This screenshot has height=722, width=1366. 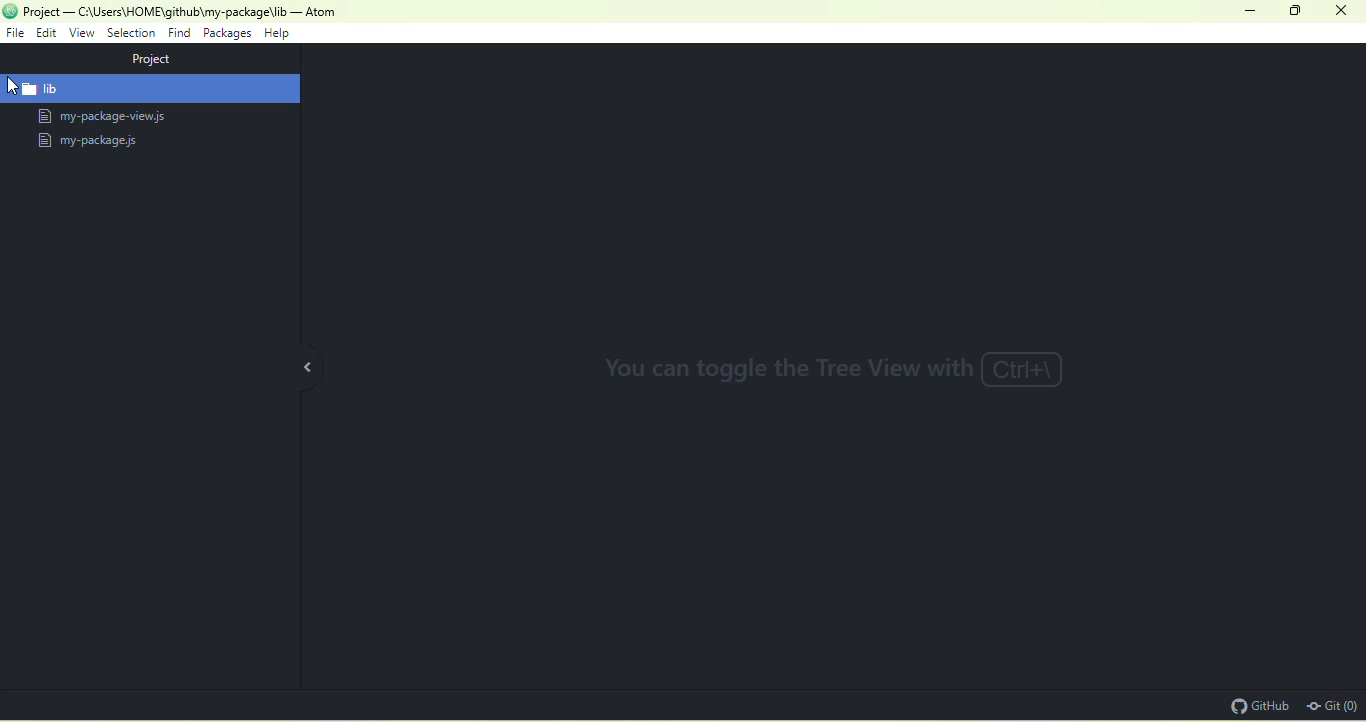 What do you see at coordinates (133, 36) in the screenshot?
I see `selection` at bounding box center [133, 36].